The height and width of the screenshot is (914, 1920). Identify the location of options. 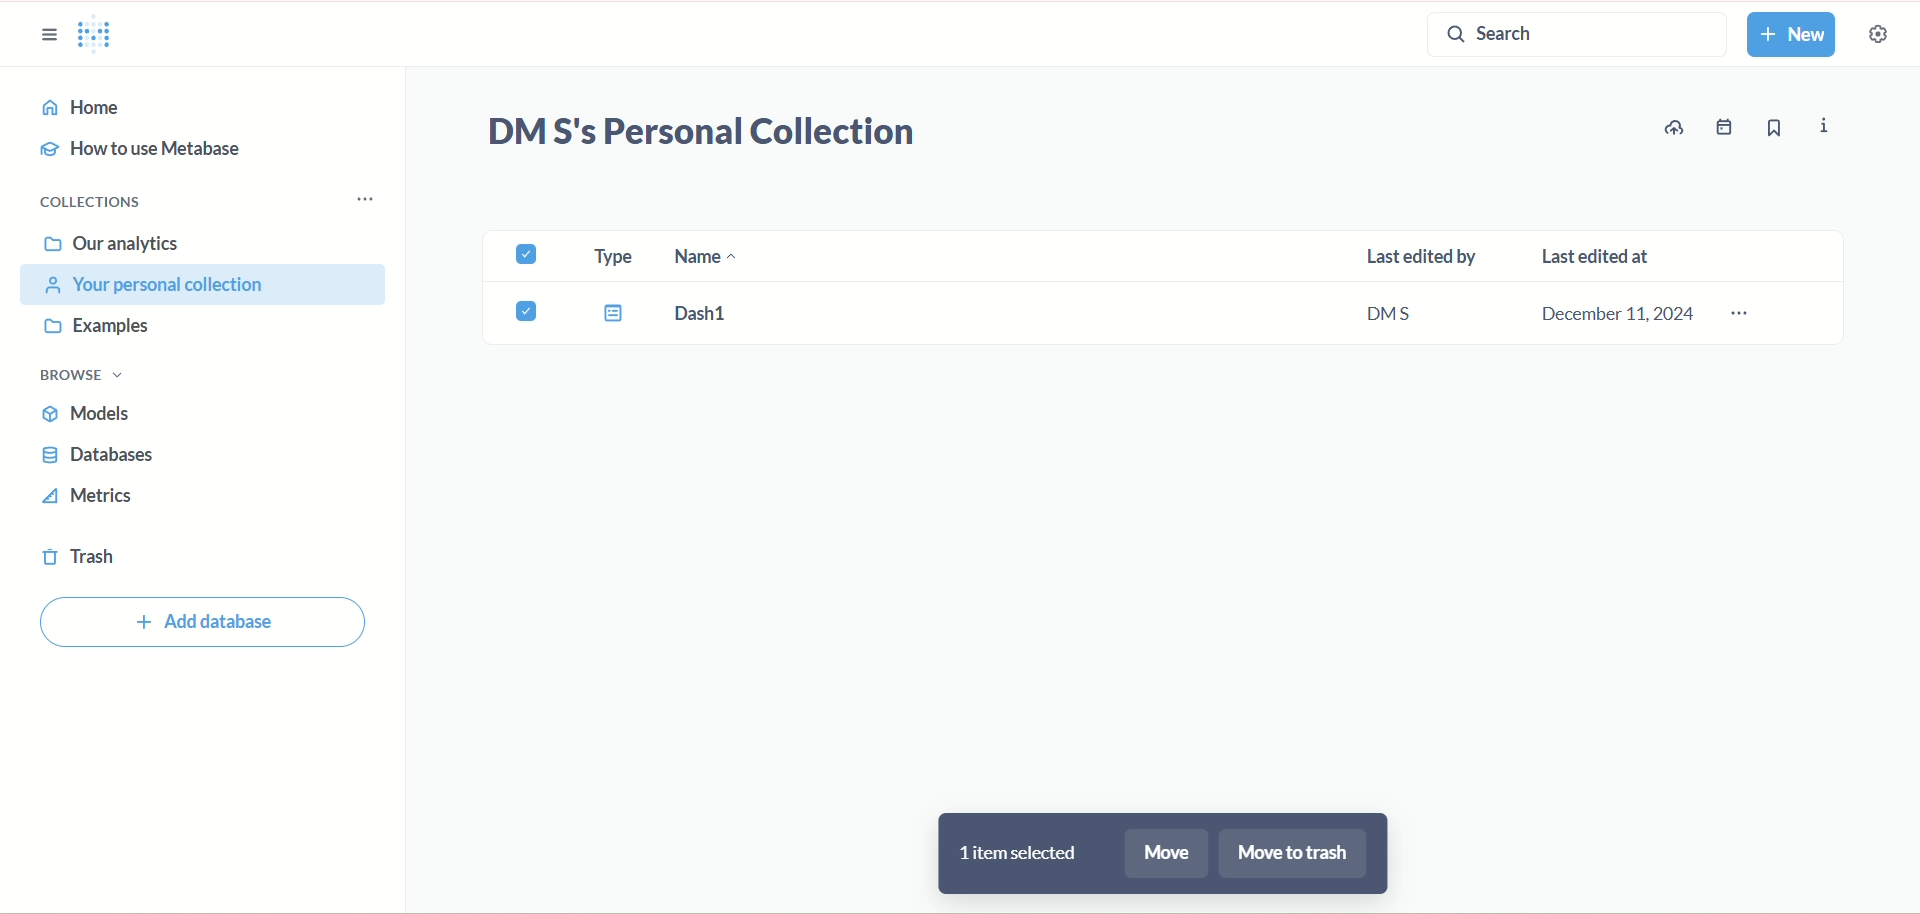
(1738, 313).